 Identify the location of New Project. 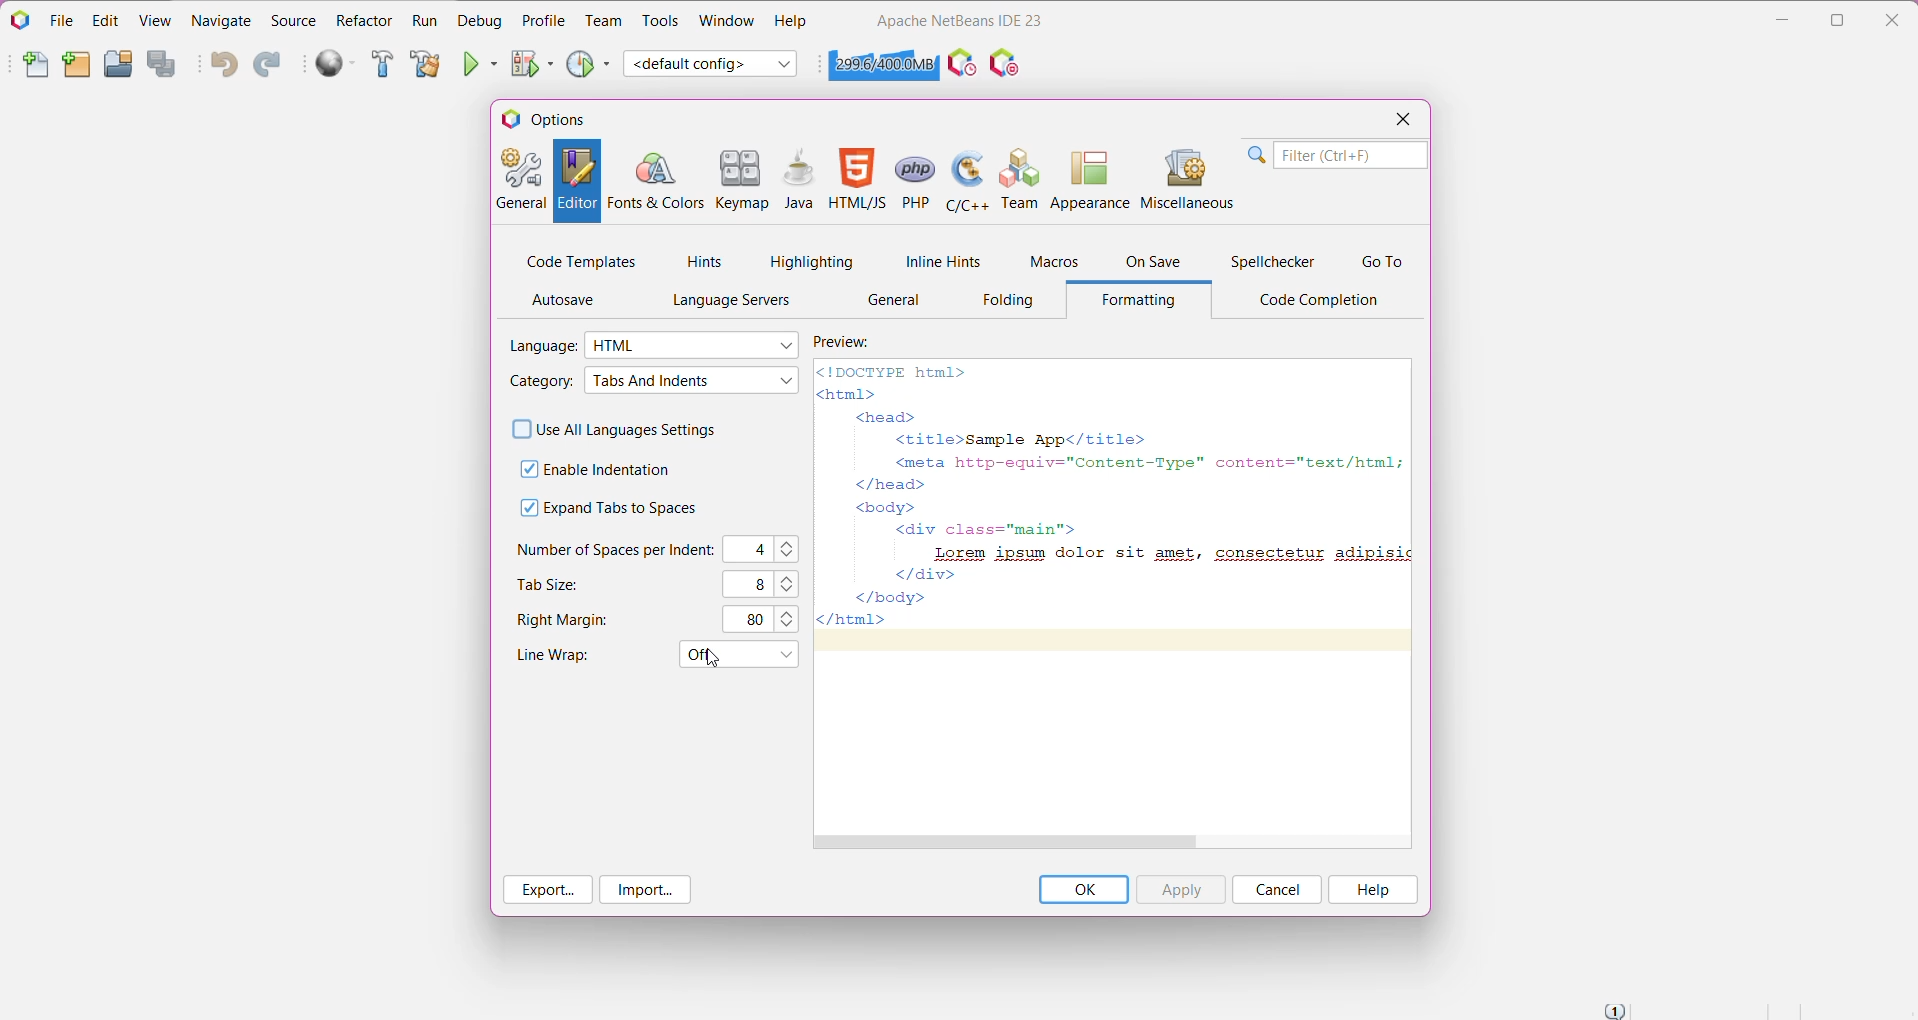
(75, 66).